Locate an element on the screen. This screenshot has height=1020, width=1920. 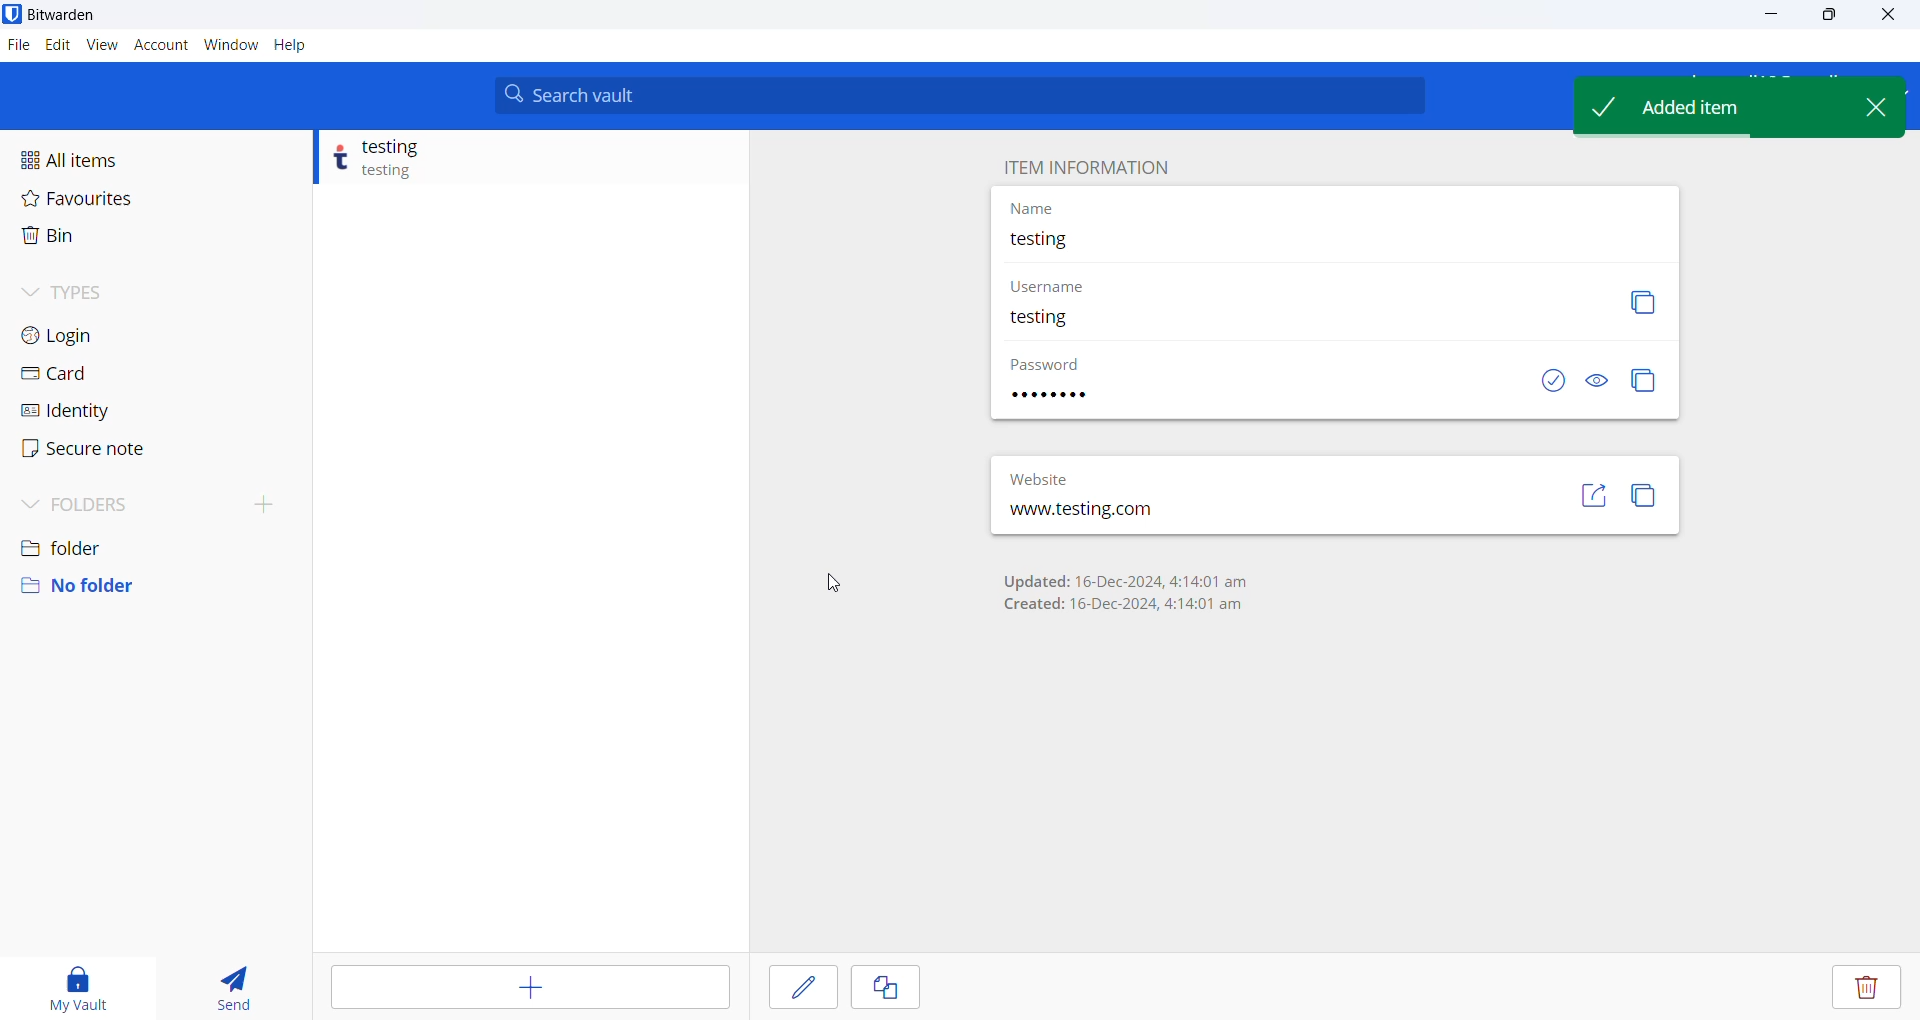
window is located at coordinates (231, 45).